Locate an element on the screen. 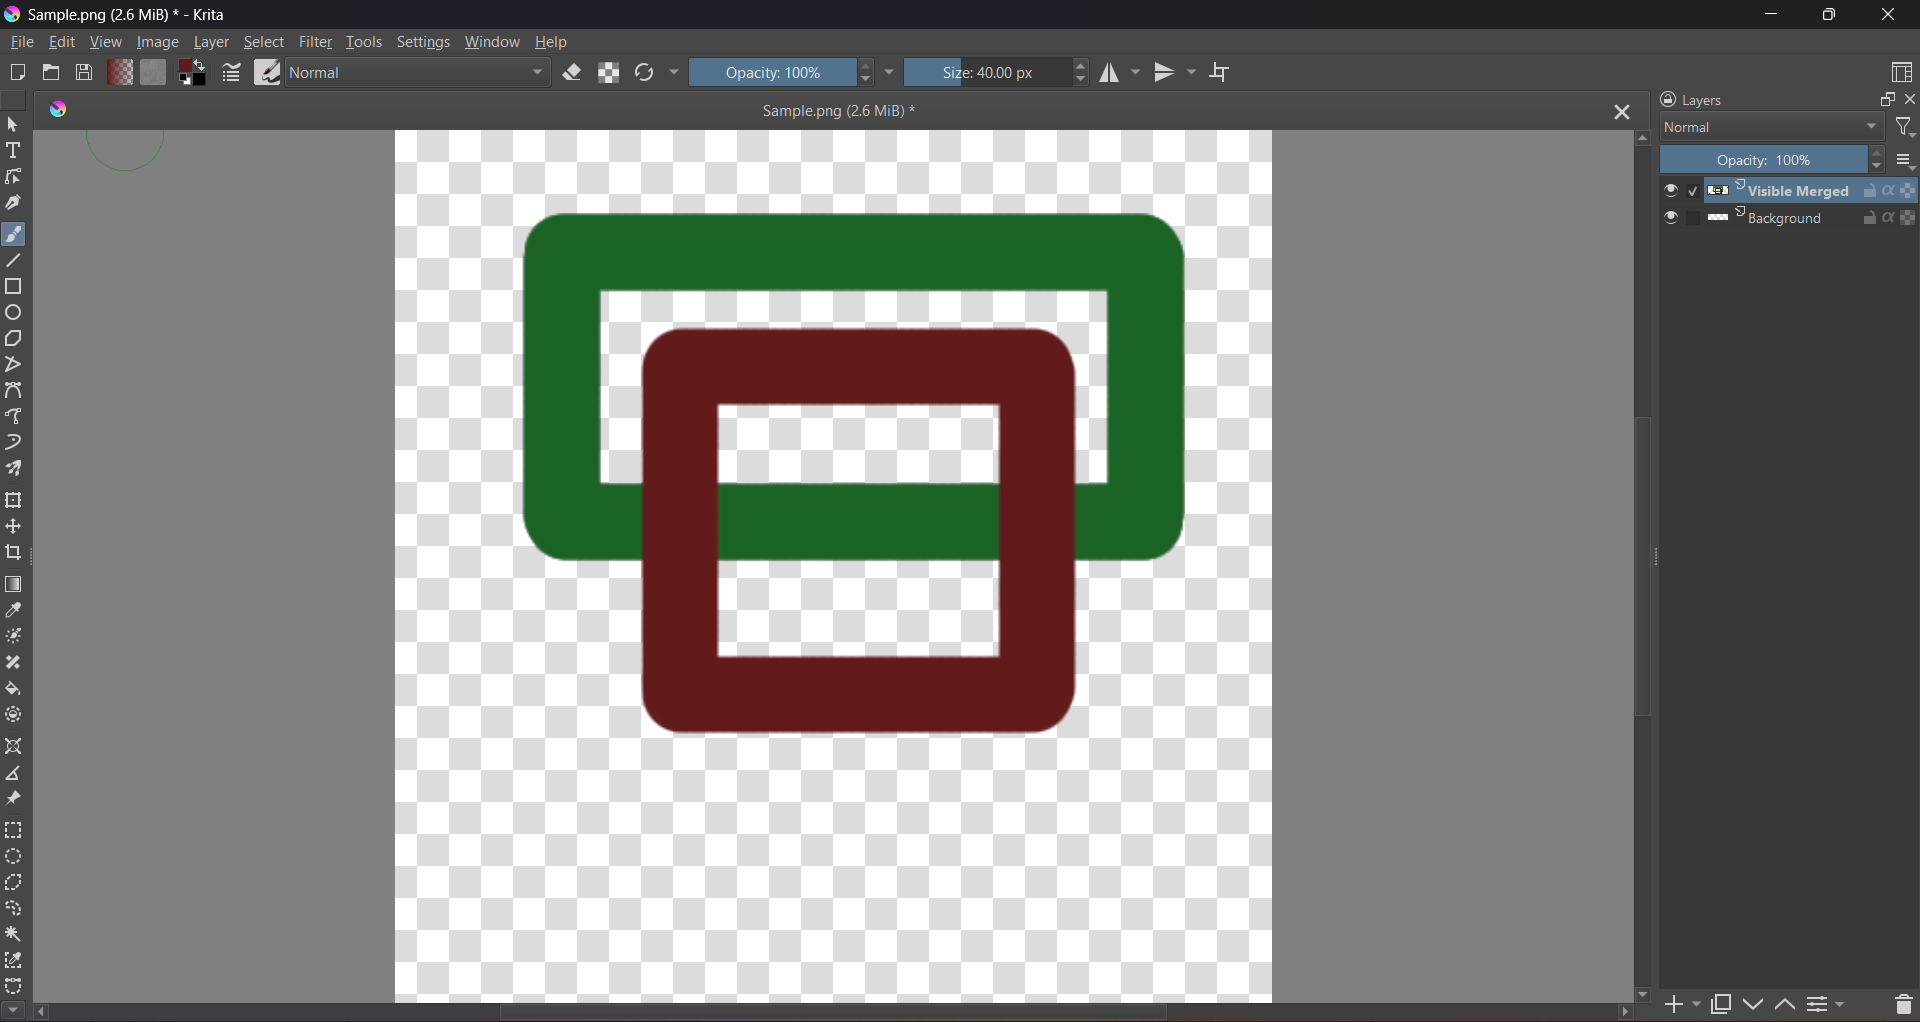 Image resolution: width=1920 pixels, height=1022 pixels. Size options is located at coordinates (1903, 161).